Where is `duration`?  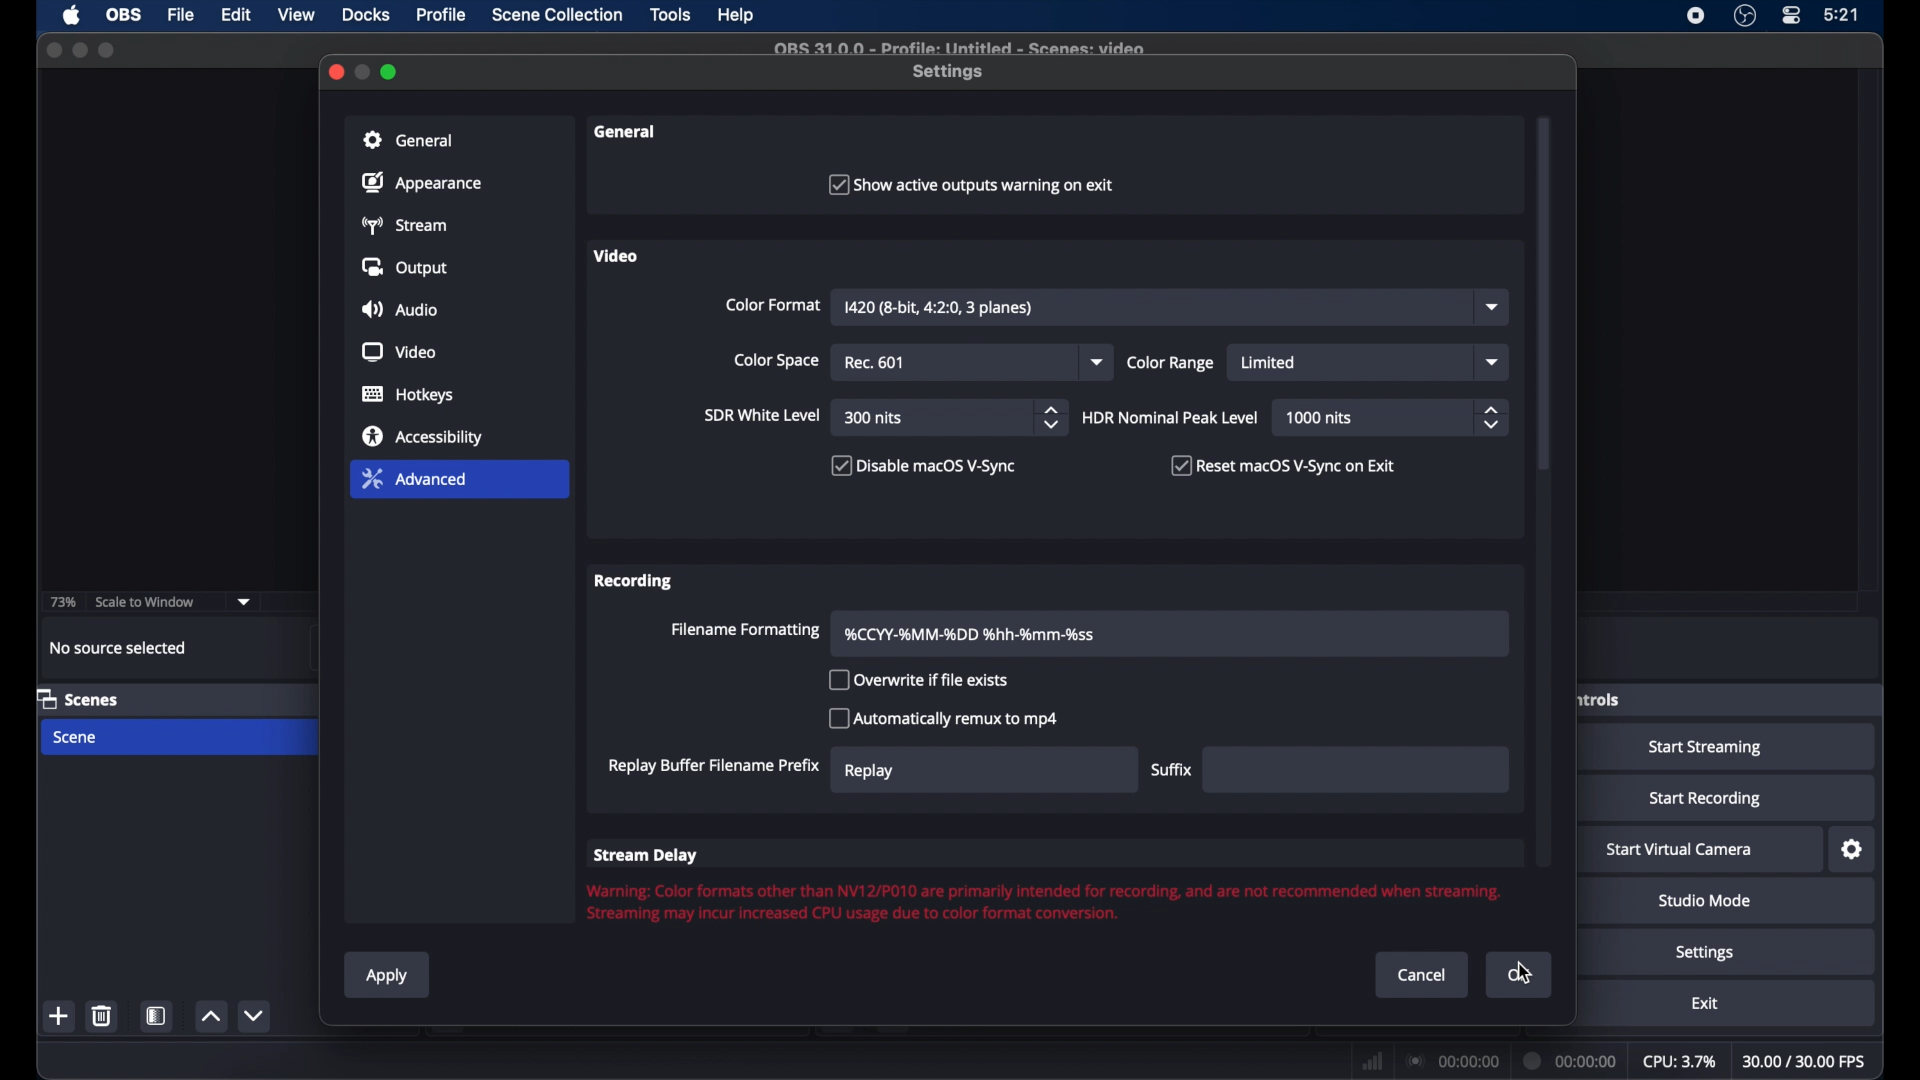 duration is located at coordinates (1572, 1059).